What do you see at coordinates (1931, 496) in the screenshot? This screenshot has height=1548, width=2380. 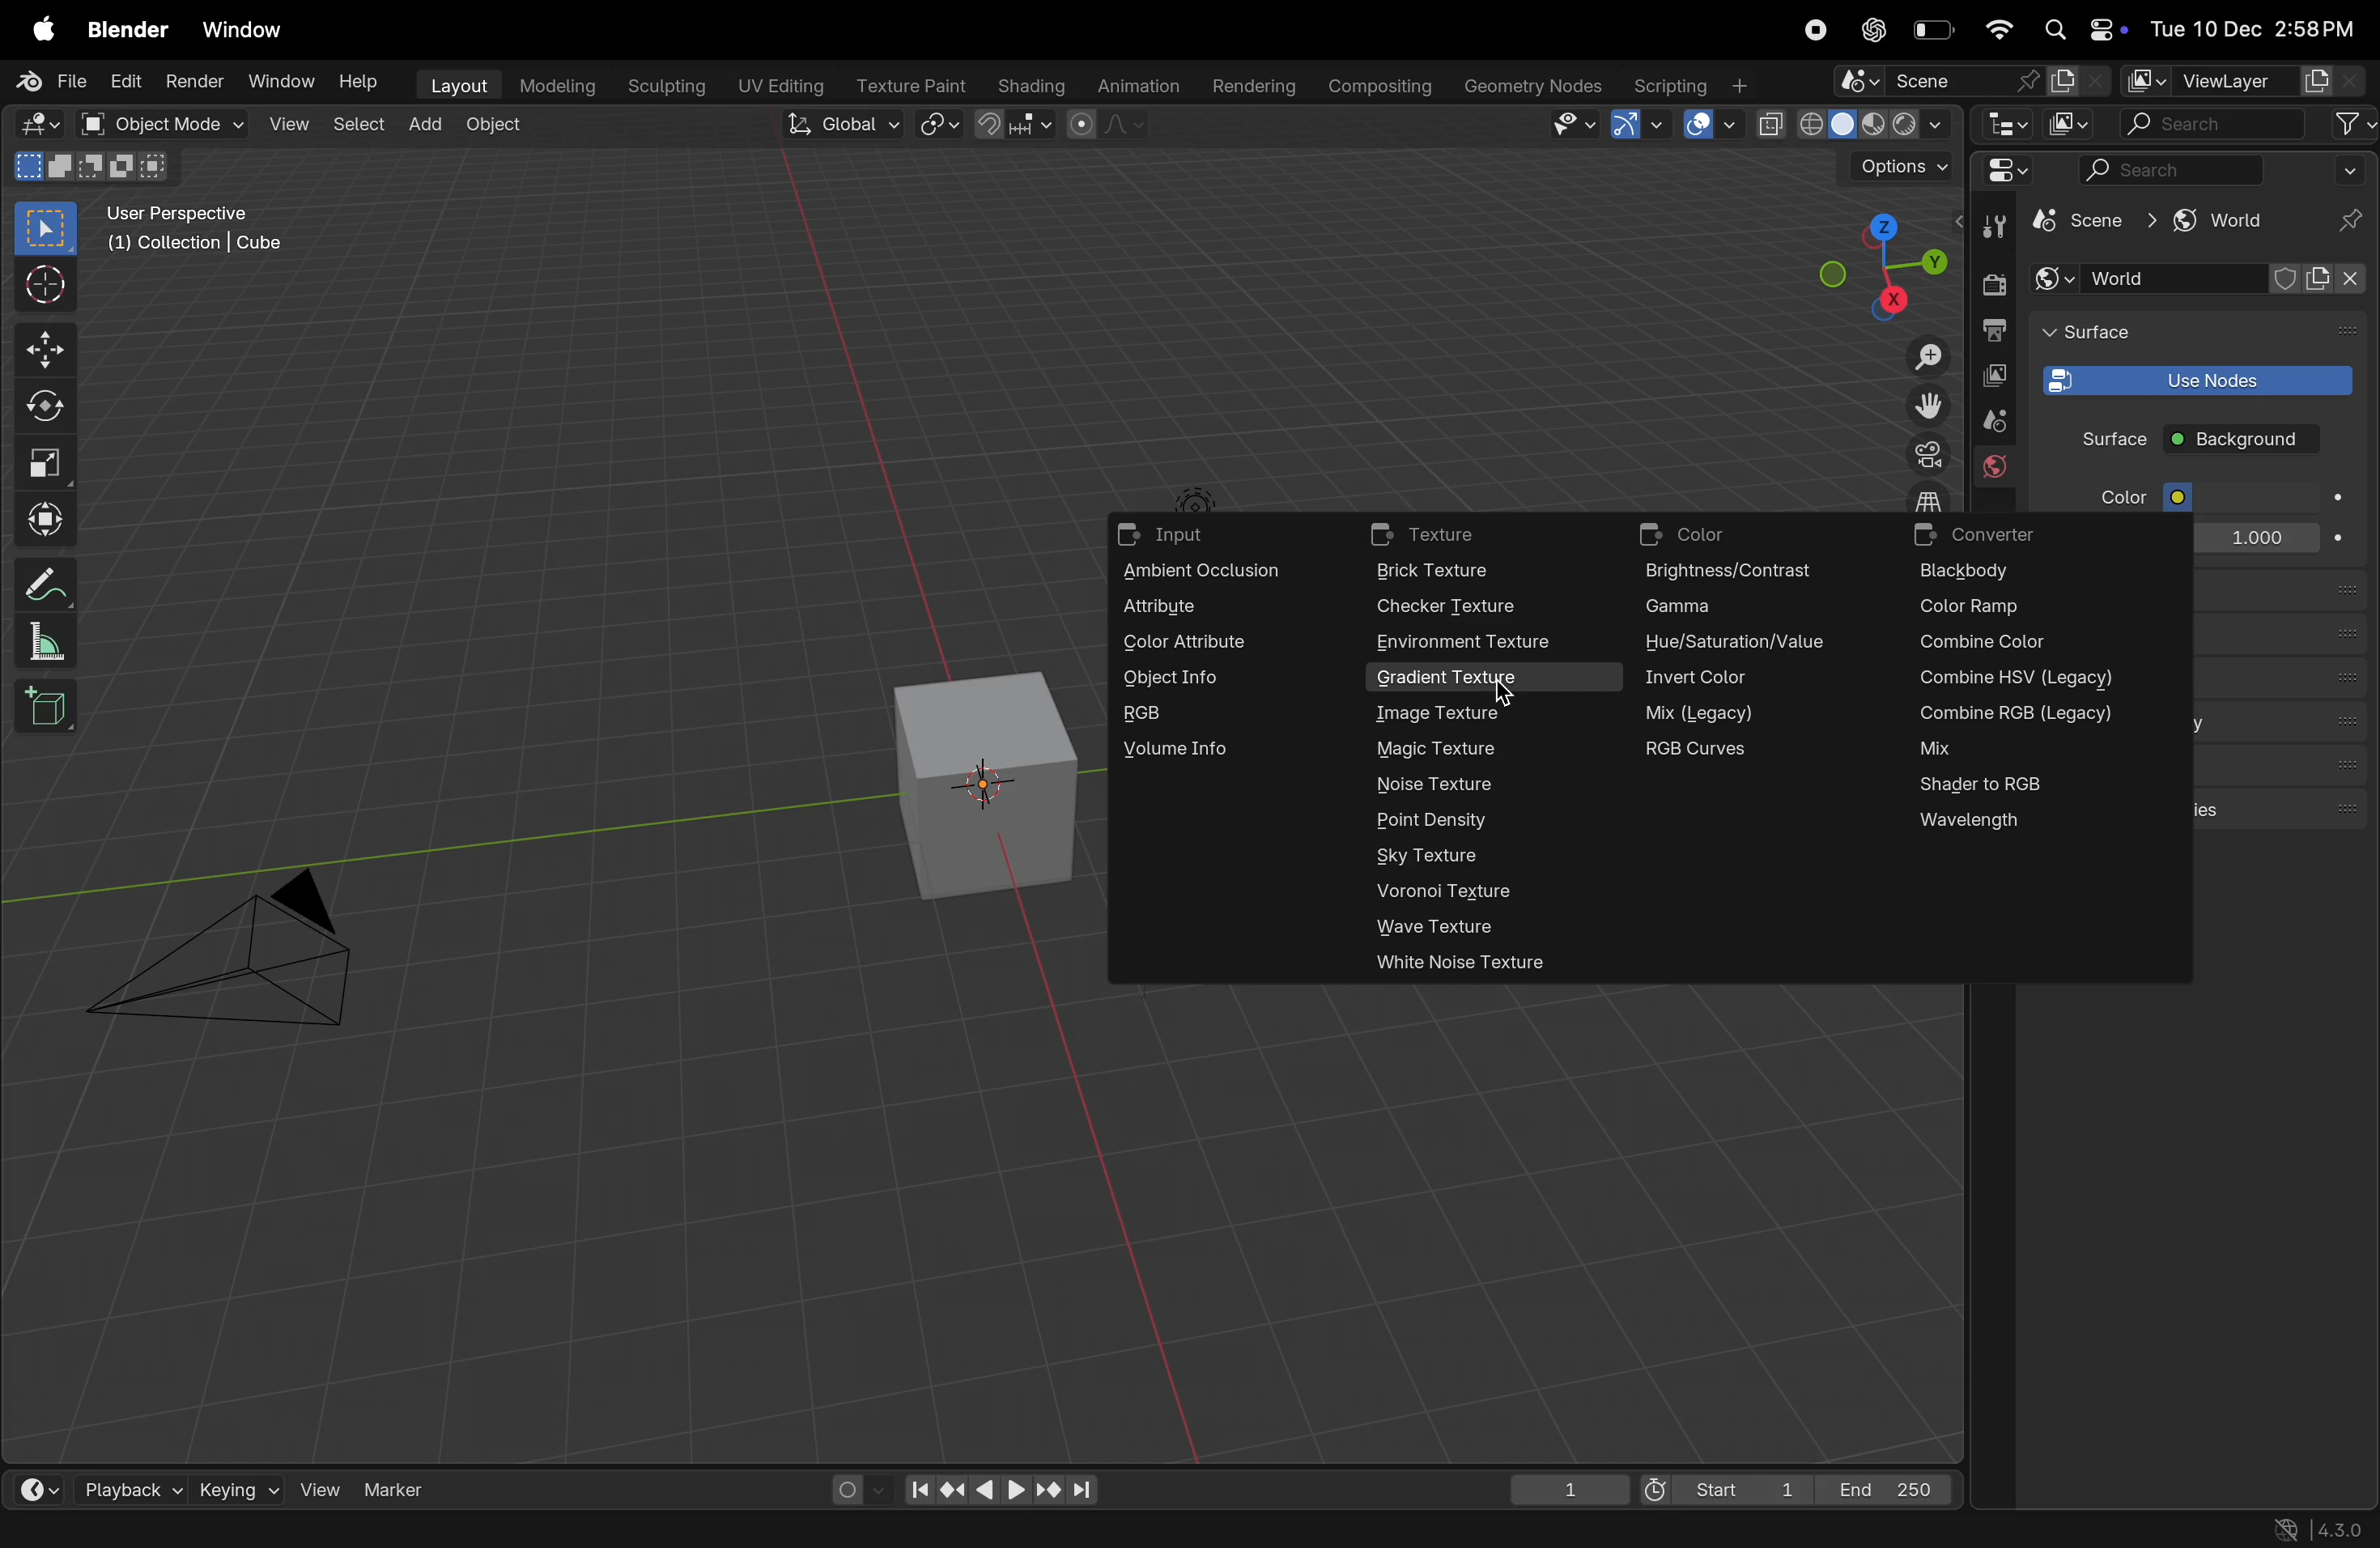 I see `orthographic view` at bounding box center [1931, 496].